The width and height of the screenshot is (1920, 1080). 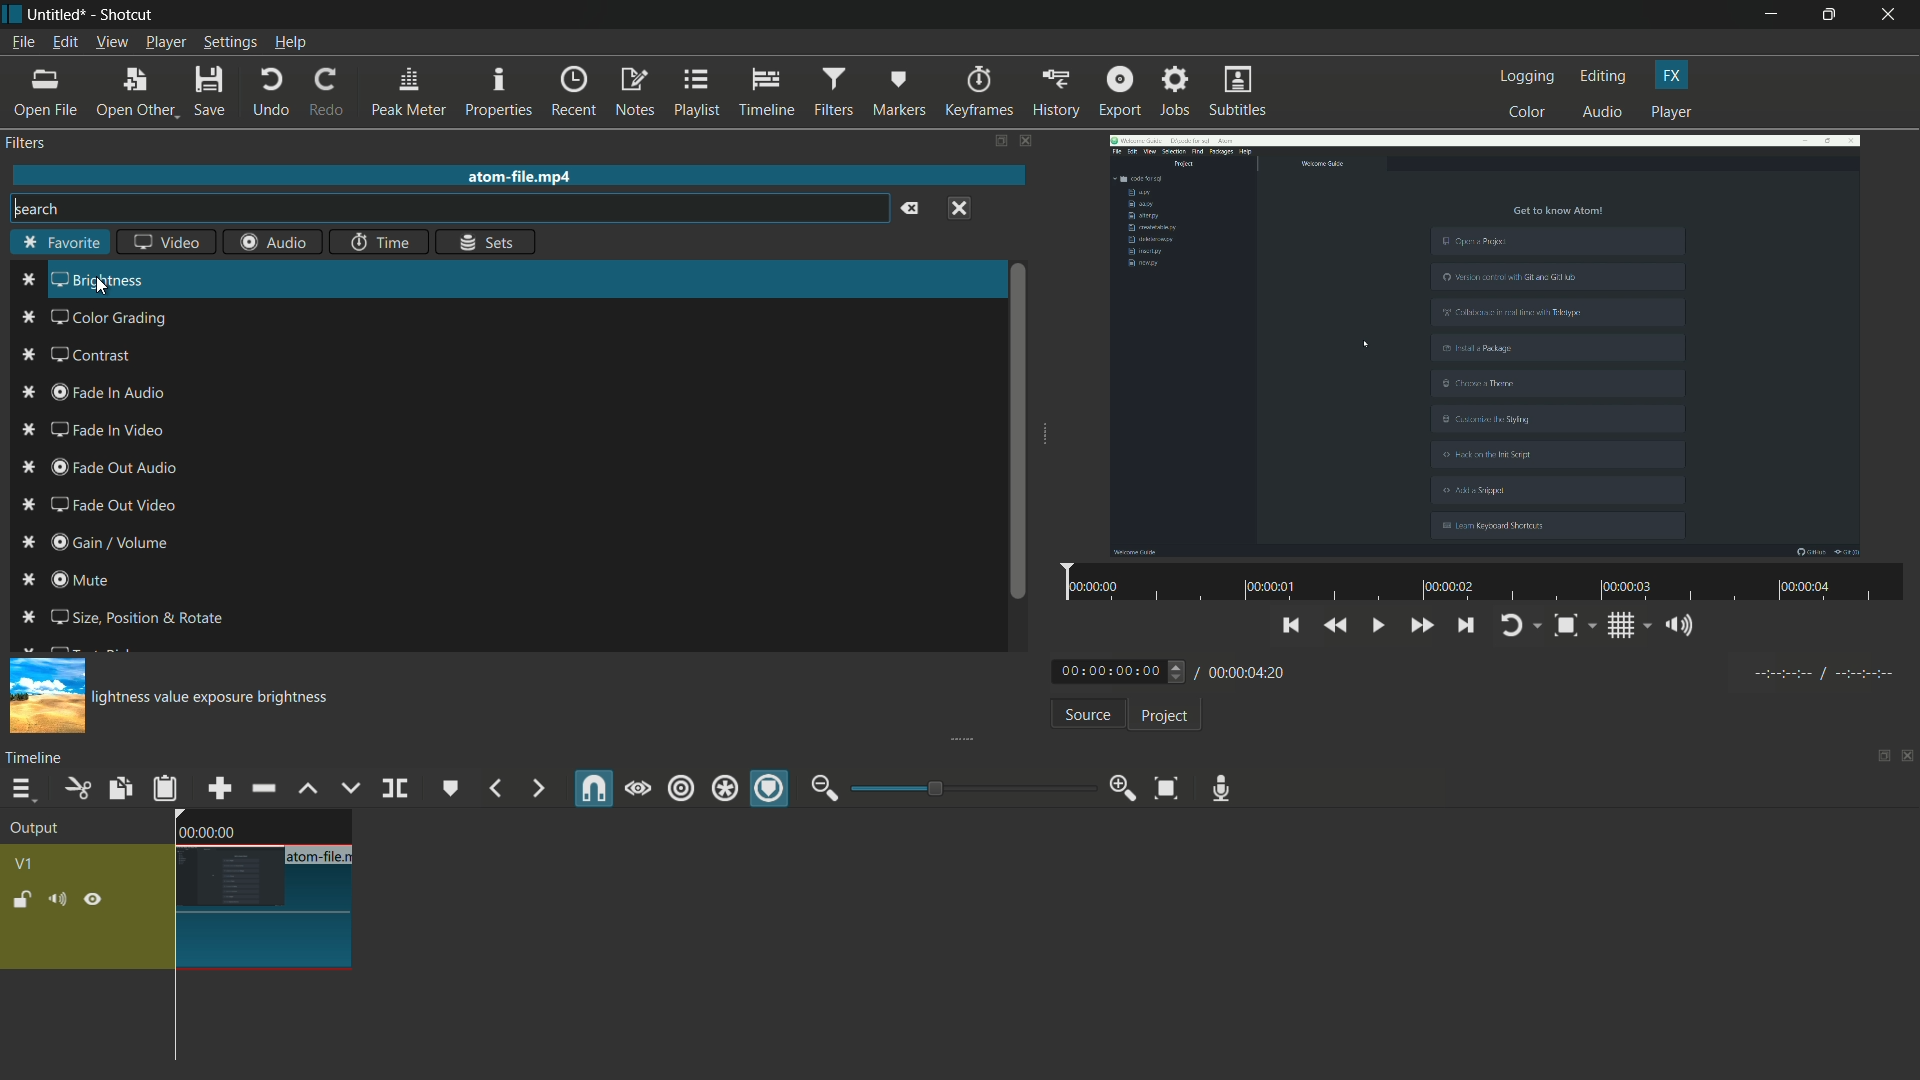 What do you see at coordinates (1118, 91) in the screenshot?
I see `export` at bounding box center [1118, 91].